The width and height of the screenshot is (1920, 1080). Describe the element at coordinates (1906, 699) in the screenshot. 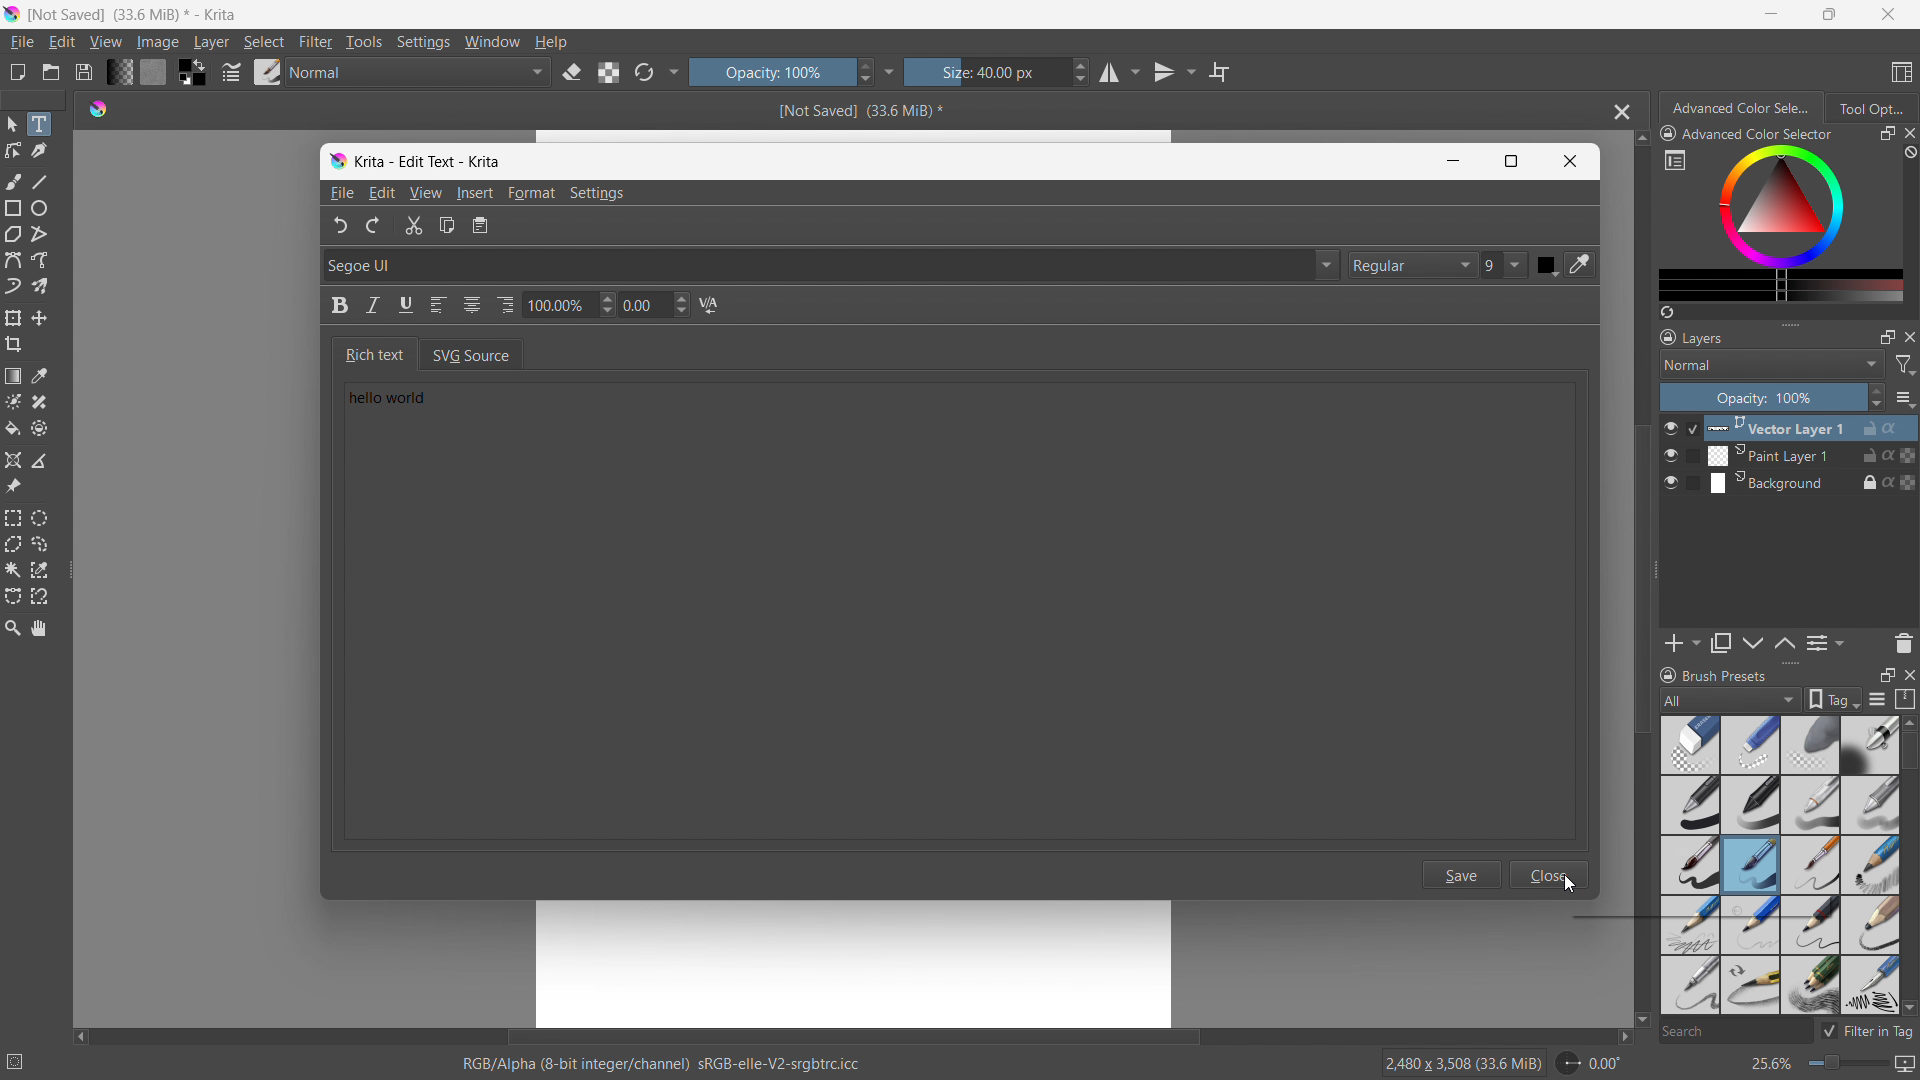

I see `storage resource` at that location.